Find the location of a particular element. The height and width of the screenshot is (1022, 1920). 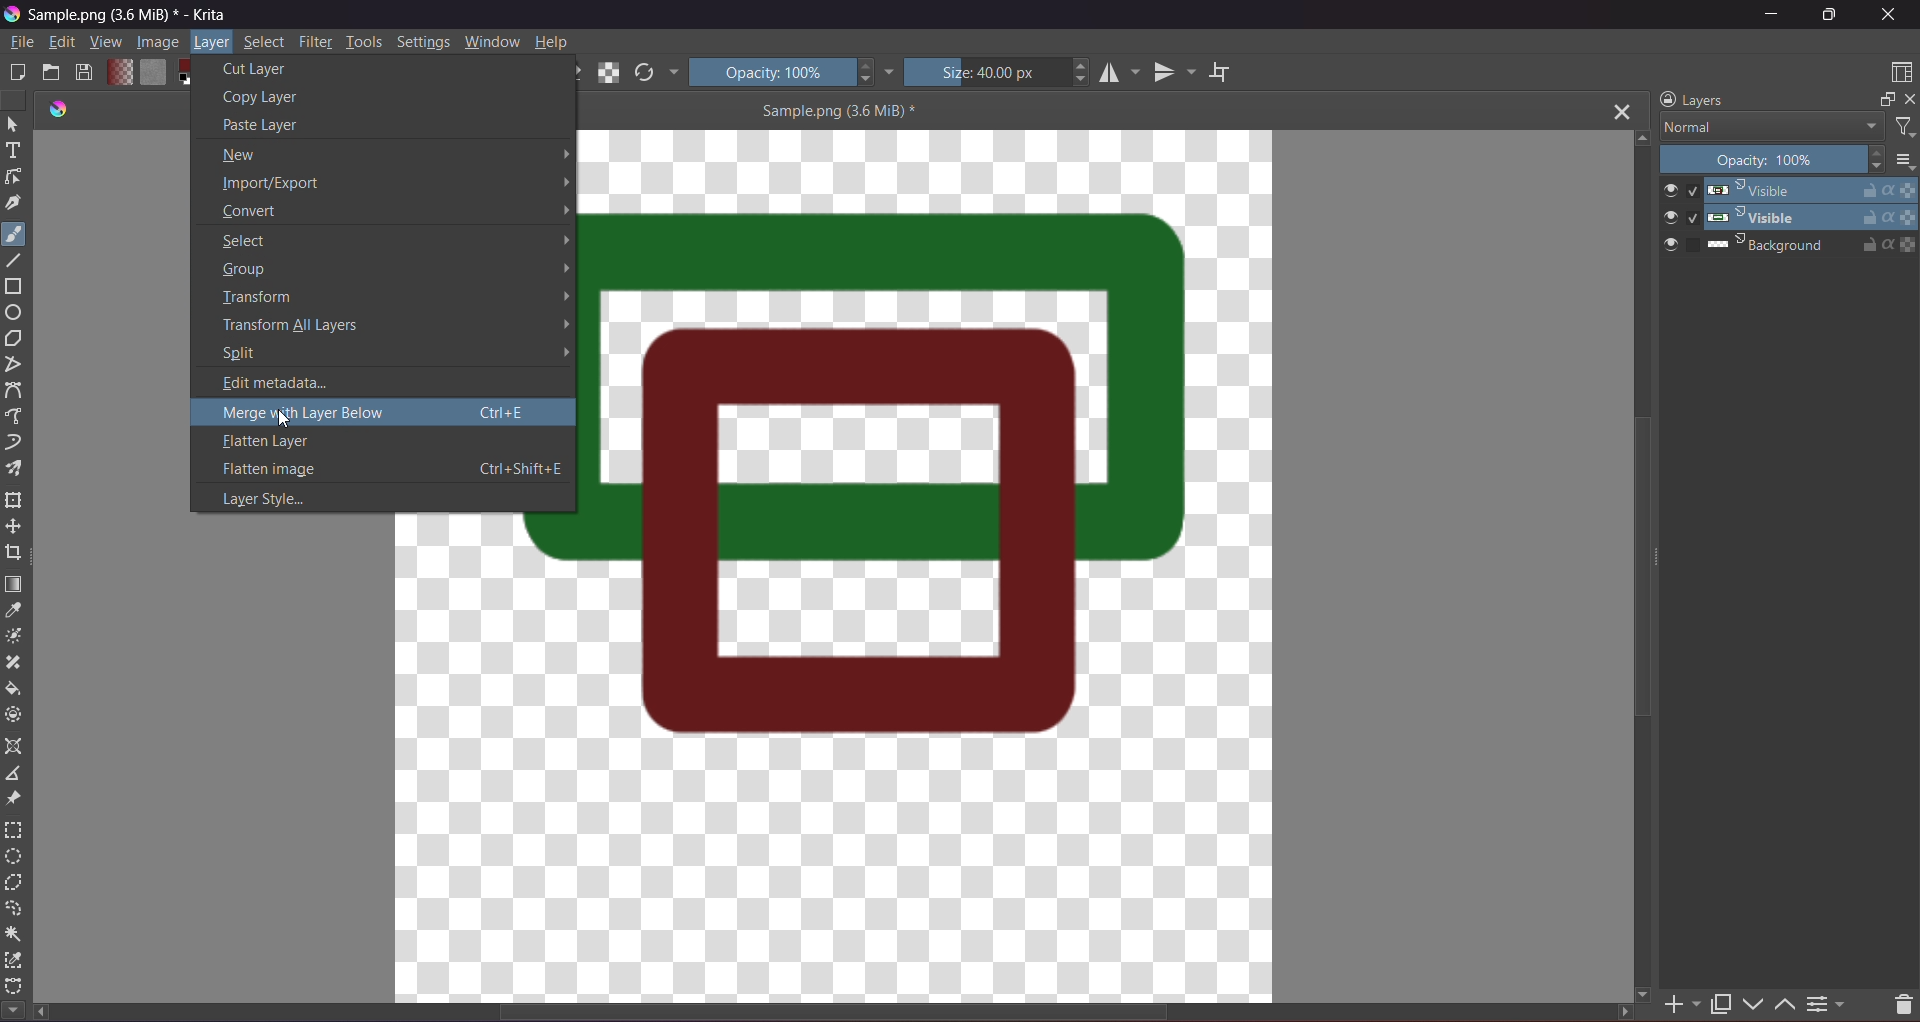

Filter is located at coordinates (1903, 127).